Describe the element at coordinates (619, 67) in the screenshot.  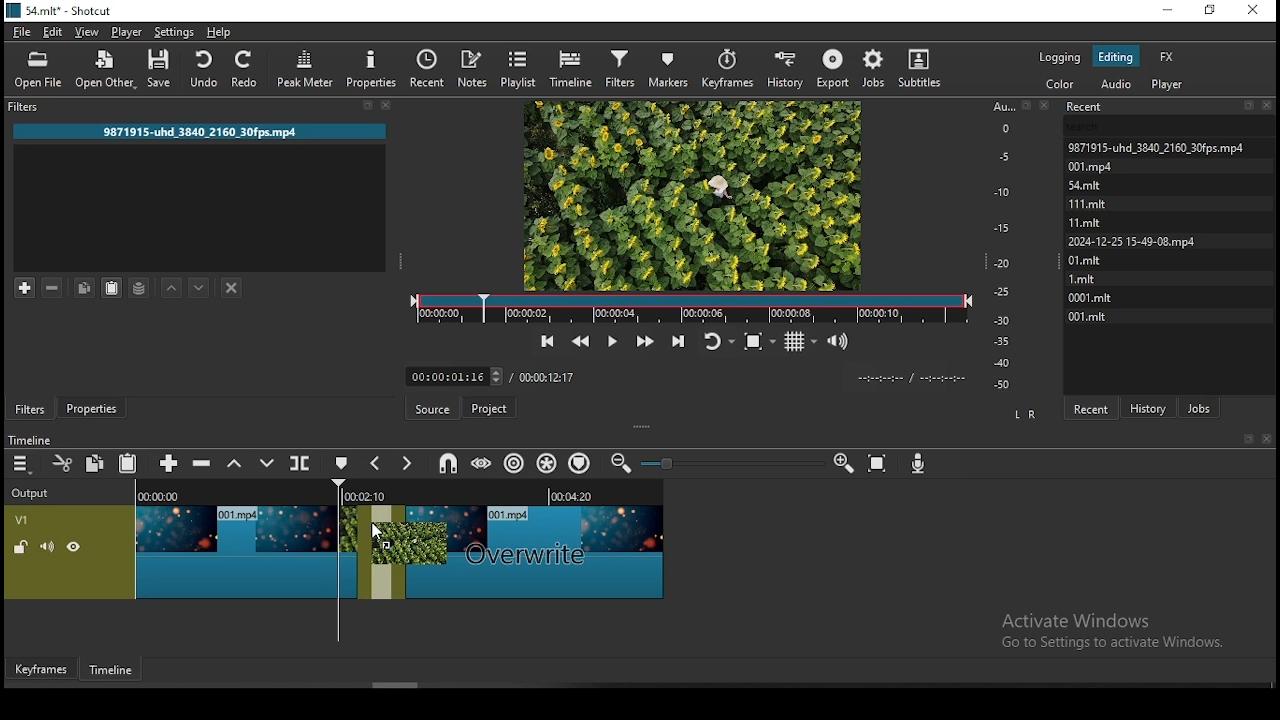
I see `filters` at that location.